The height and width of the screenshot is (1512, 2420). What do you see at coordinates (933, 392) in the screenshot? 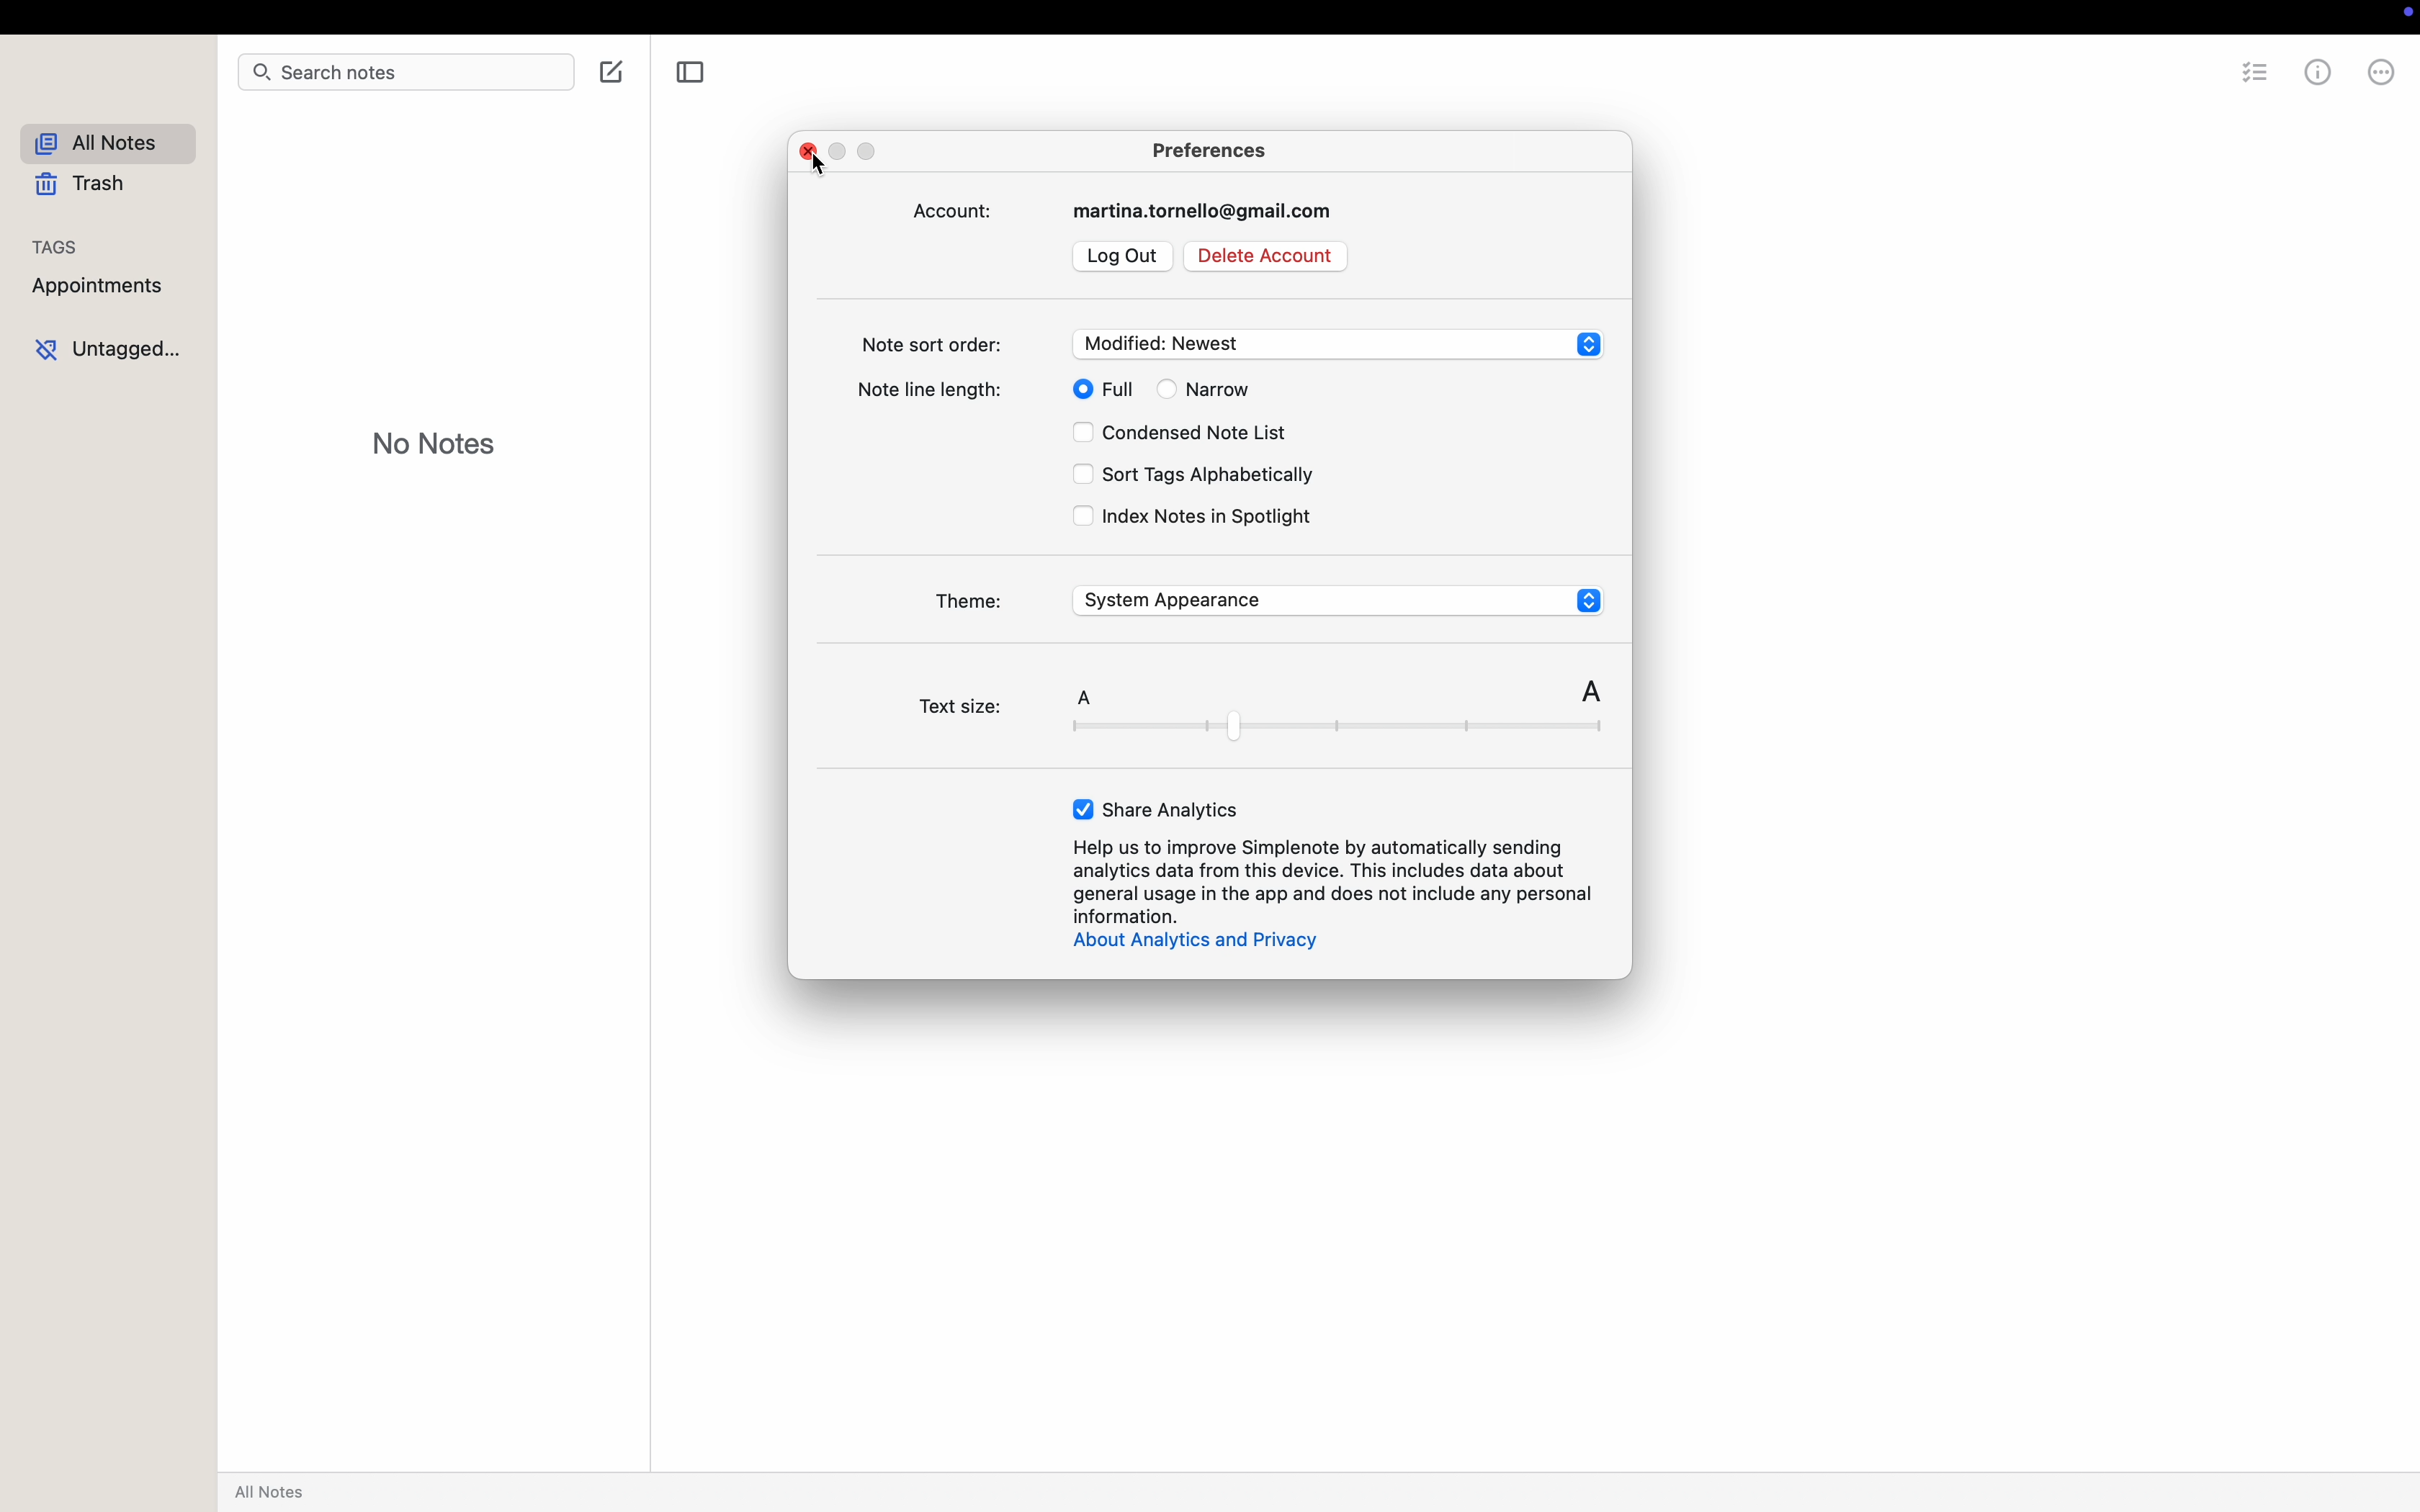
I see `note line length` at bounding box center [933, 392].